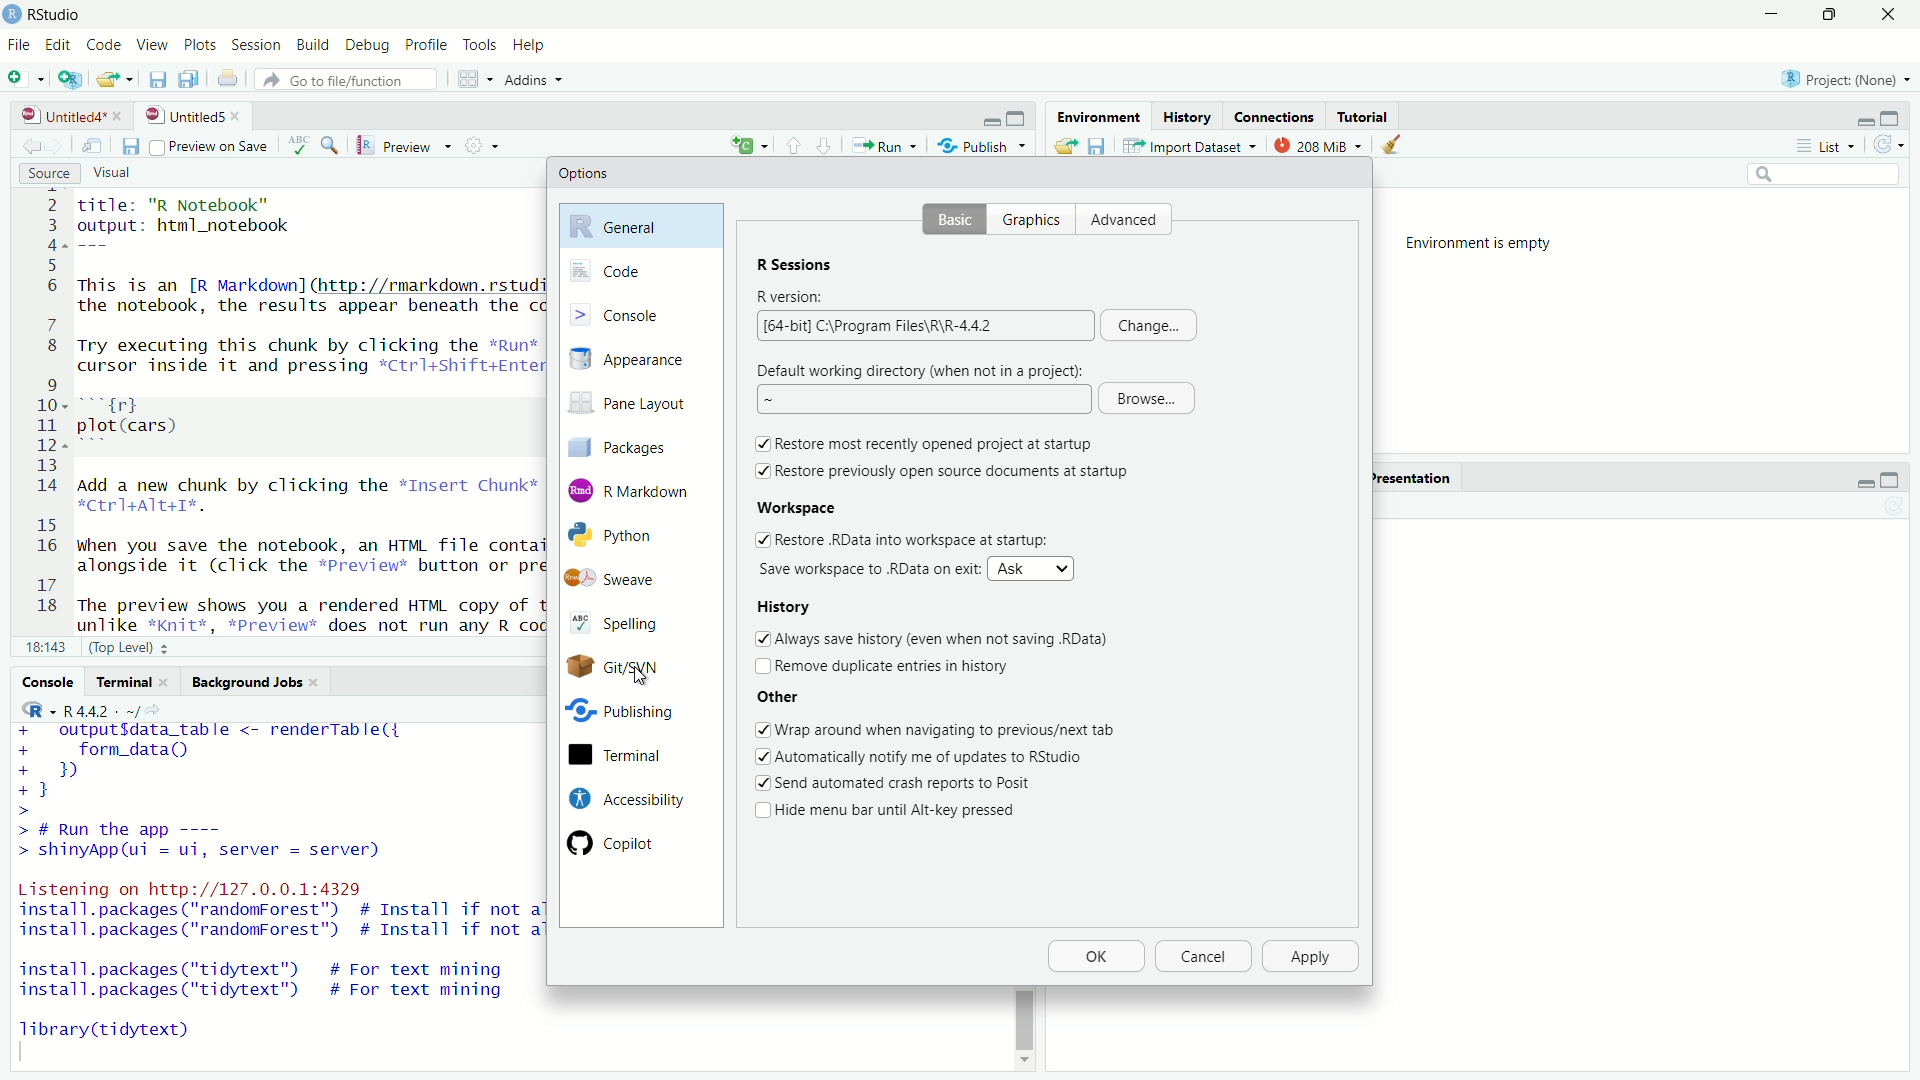 The width and height of the screenshot is (1920, 1080). What do you see at coordinates (825, 144) in the screenshot?
I see `up` at bounding box center [825, 144].